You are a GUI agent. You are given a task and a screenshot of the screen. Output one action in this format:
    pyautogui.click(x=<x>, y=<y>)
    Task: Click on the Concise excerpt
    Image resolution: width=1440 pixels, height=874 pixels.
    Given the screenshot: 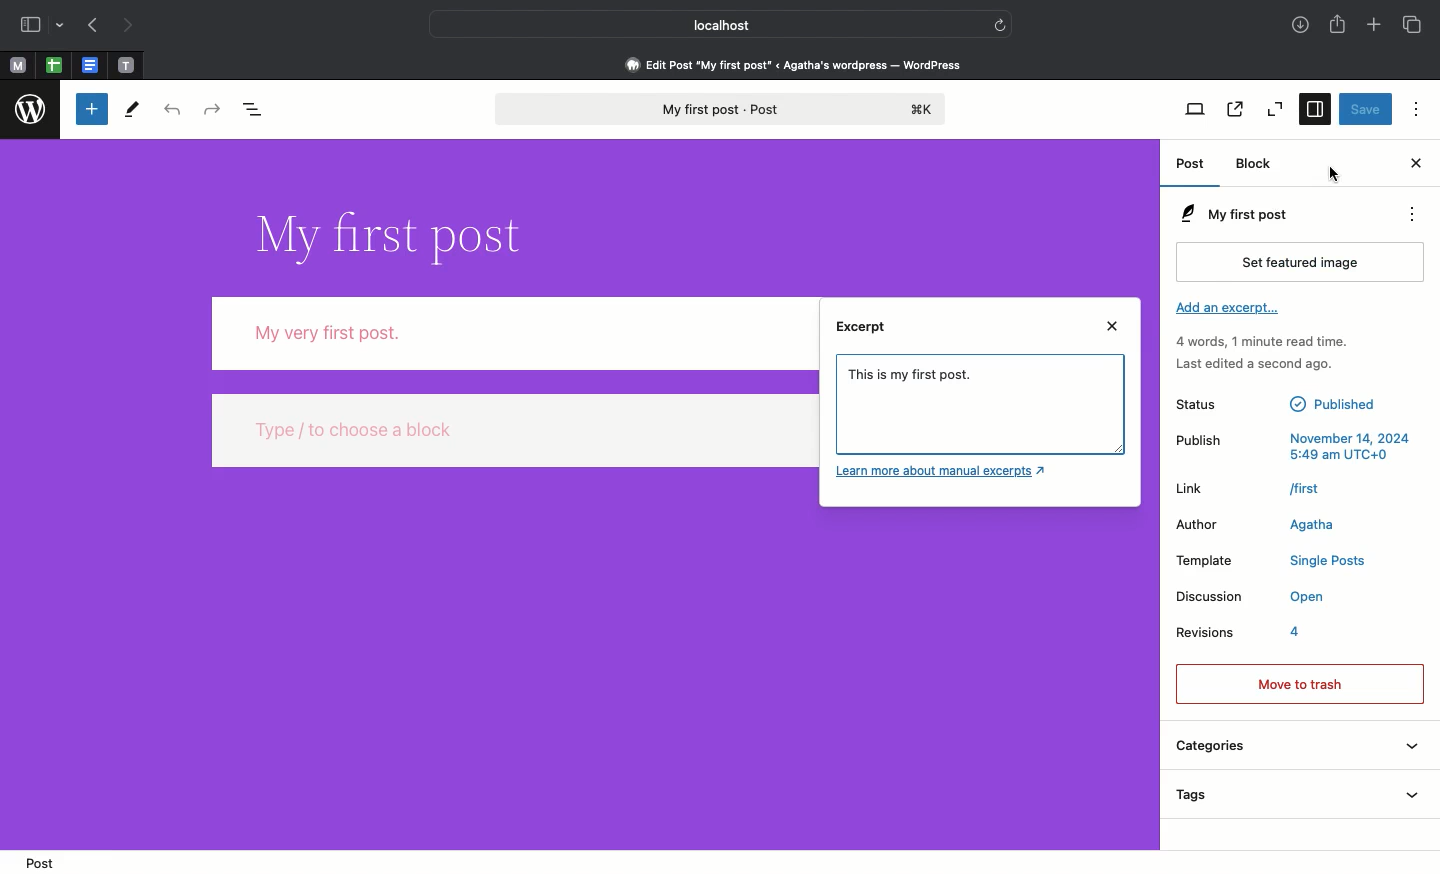 What is the action you would take?
    pyautogui.click(x=919, y=381)
    